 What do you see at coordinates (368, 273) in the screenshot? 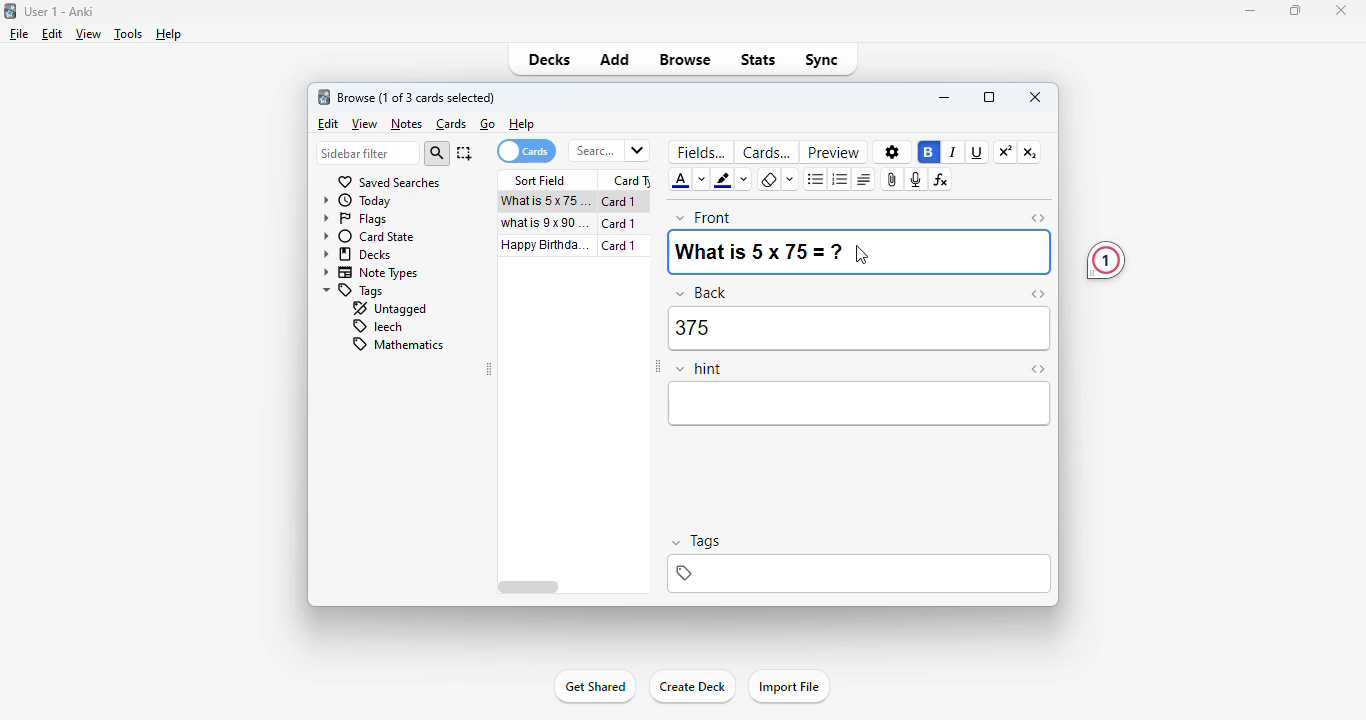
I see `note types` at bounding box center [368, 273].